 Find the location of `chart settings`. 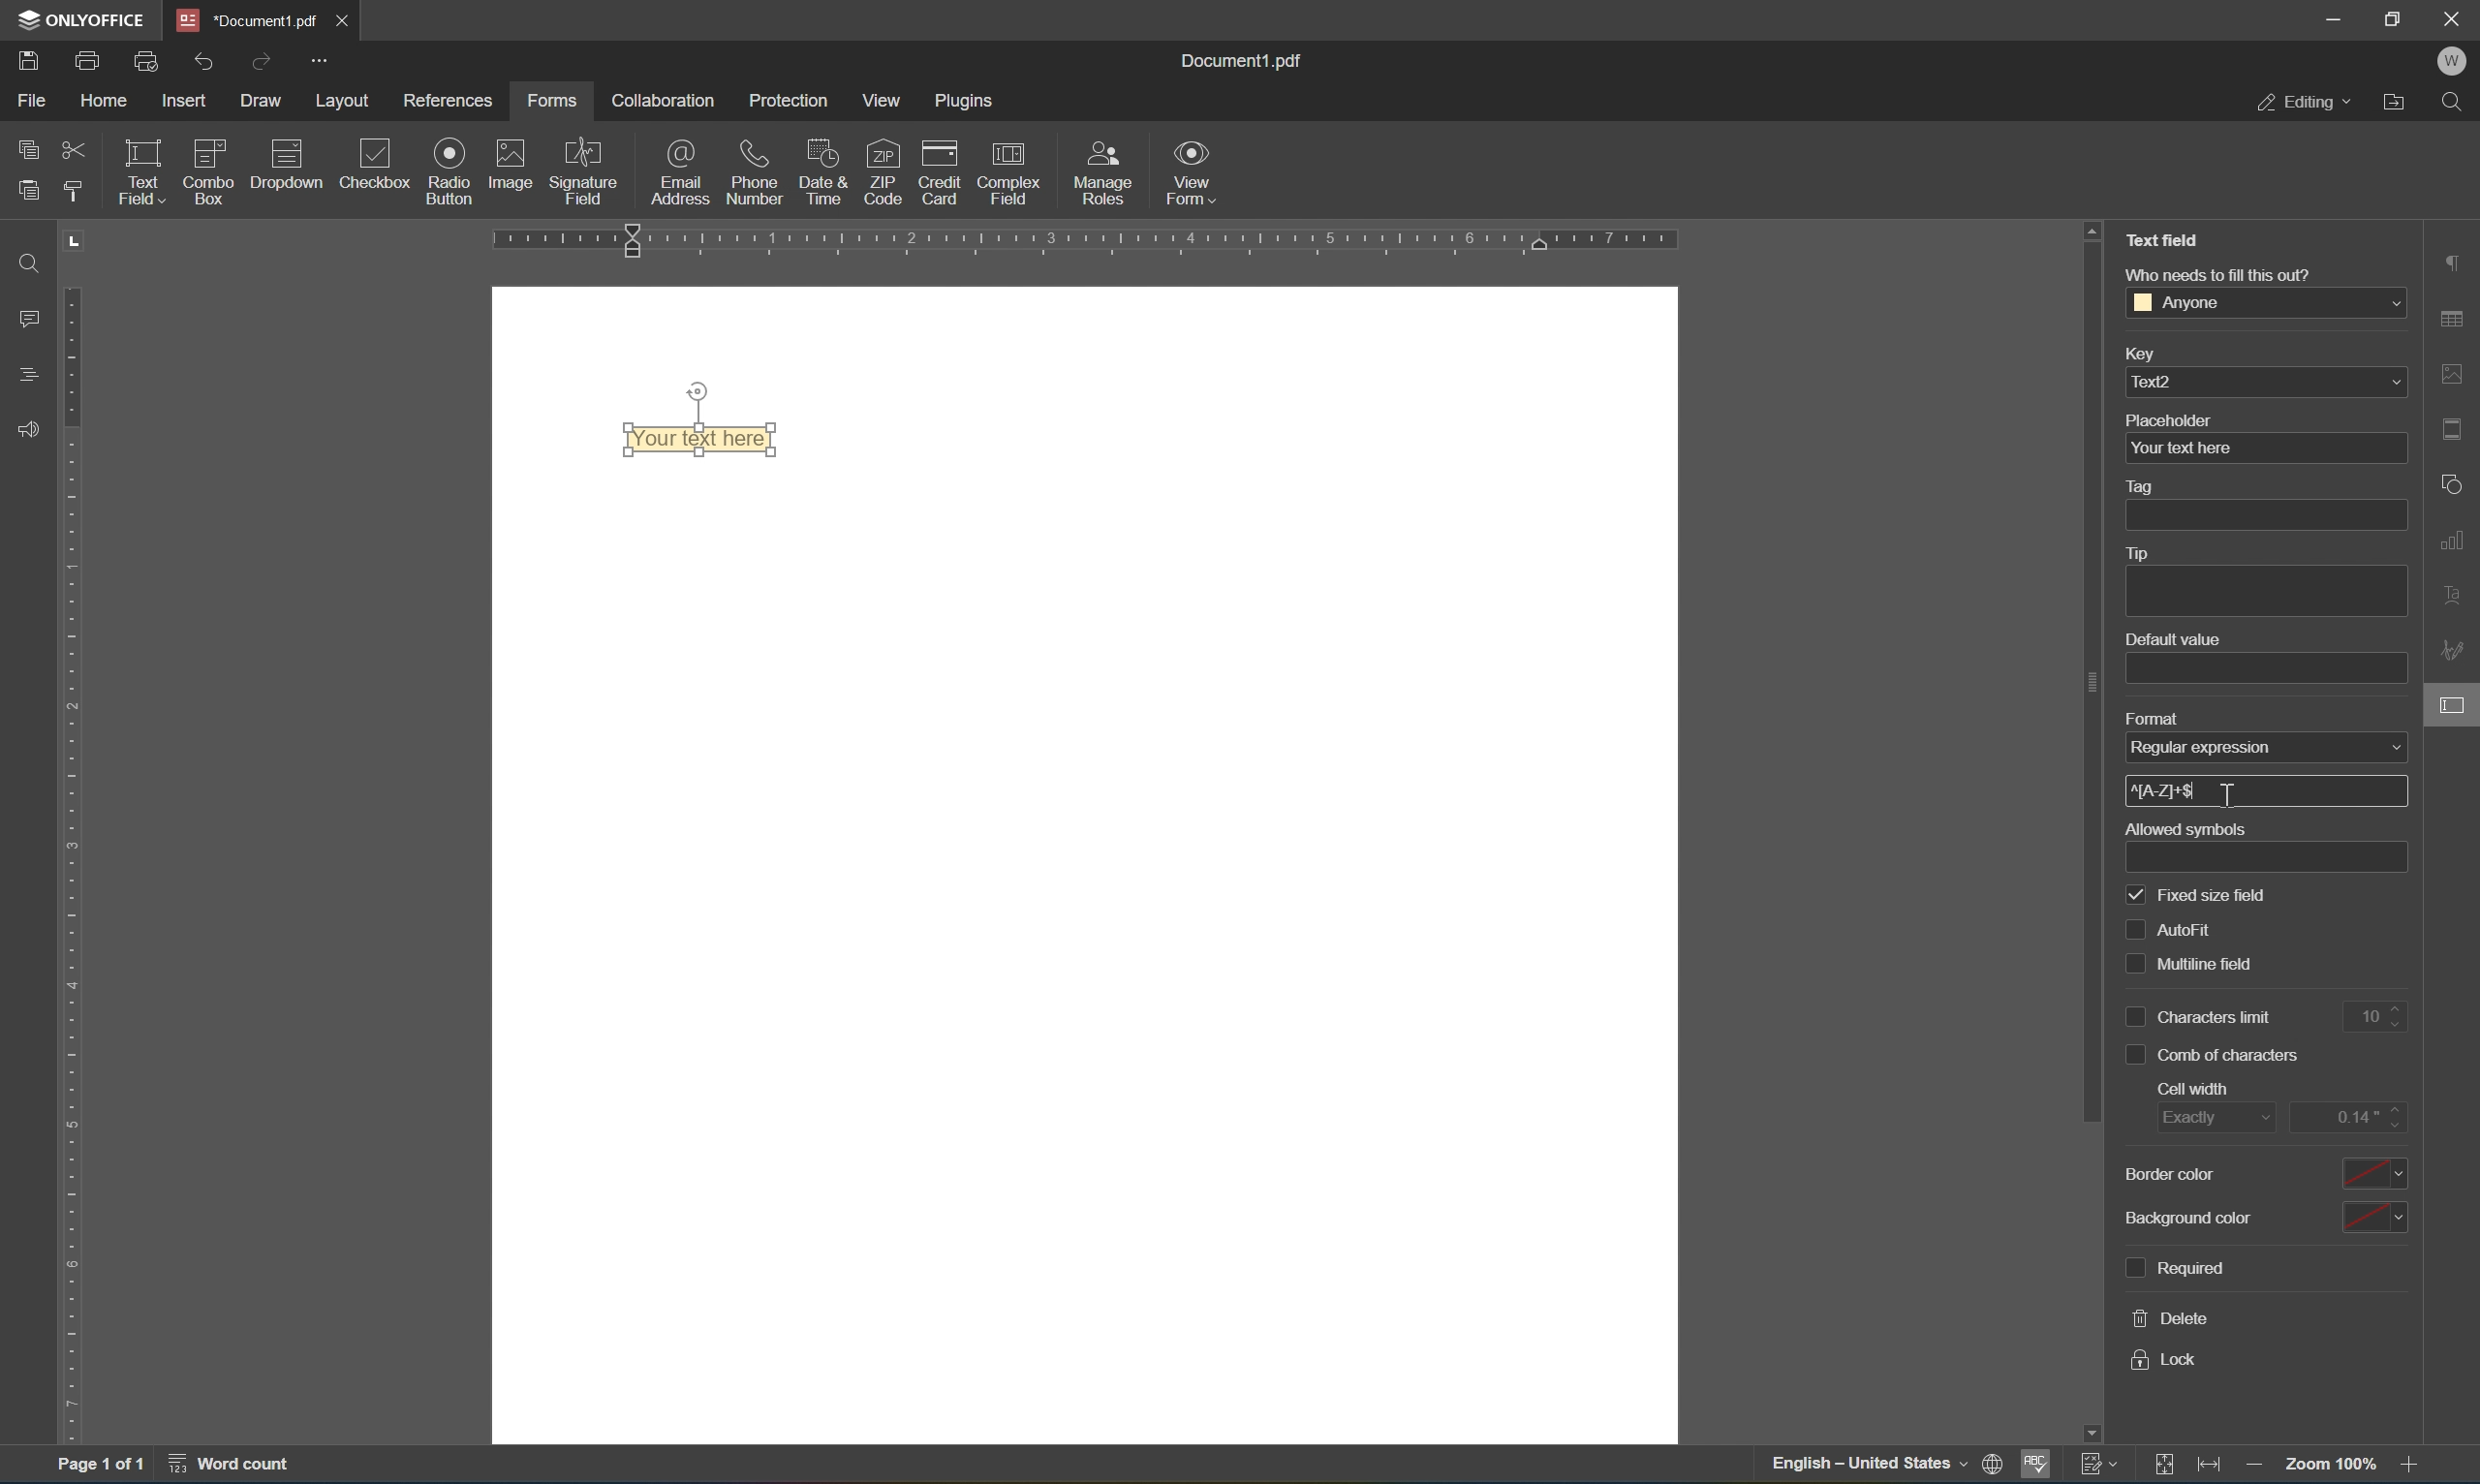

chart settings is located at coordinates (2454, 543).